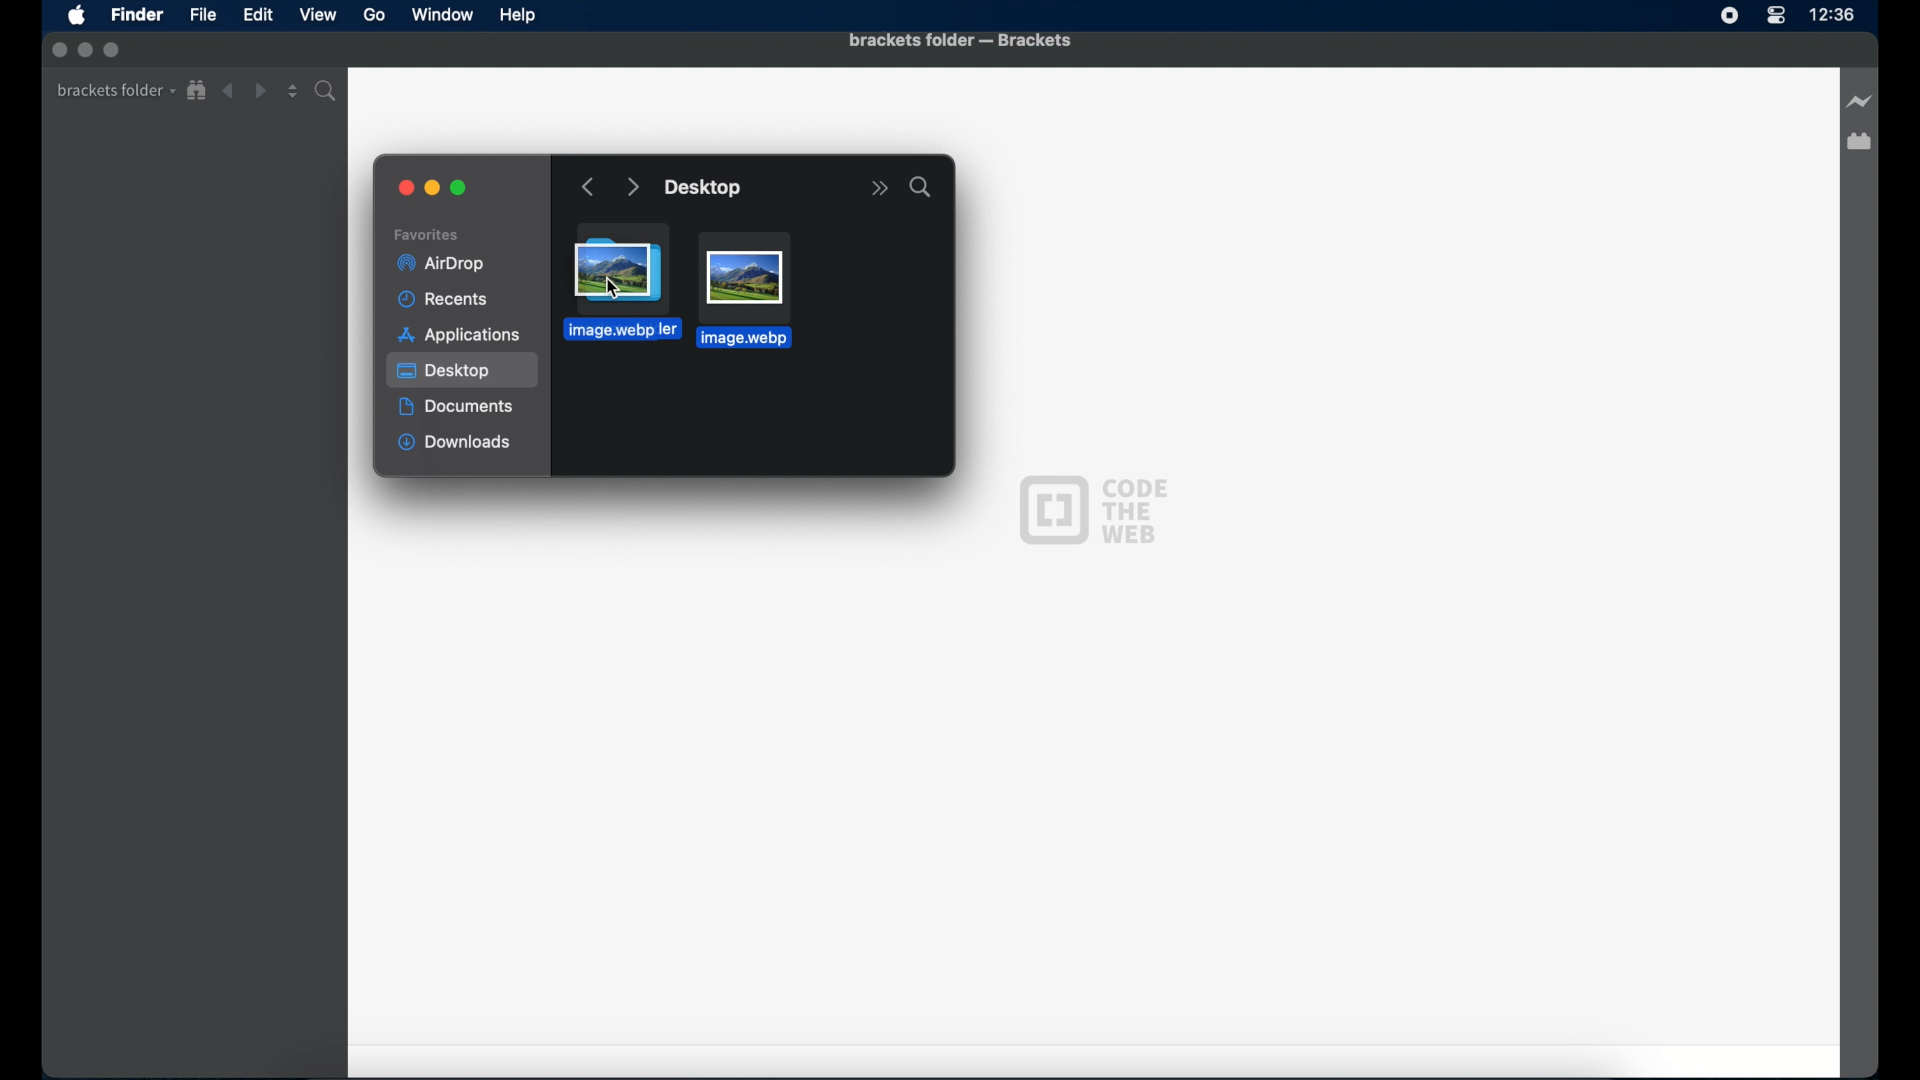 The width and height of the screenshot is (1920, 1080). What do you see at coordinates (464, 371) in the screenshot?
I see `desktop` at bounding box center [464, 371].